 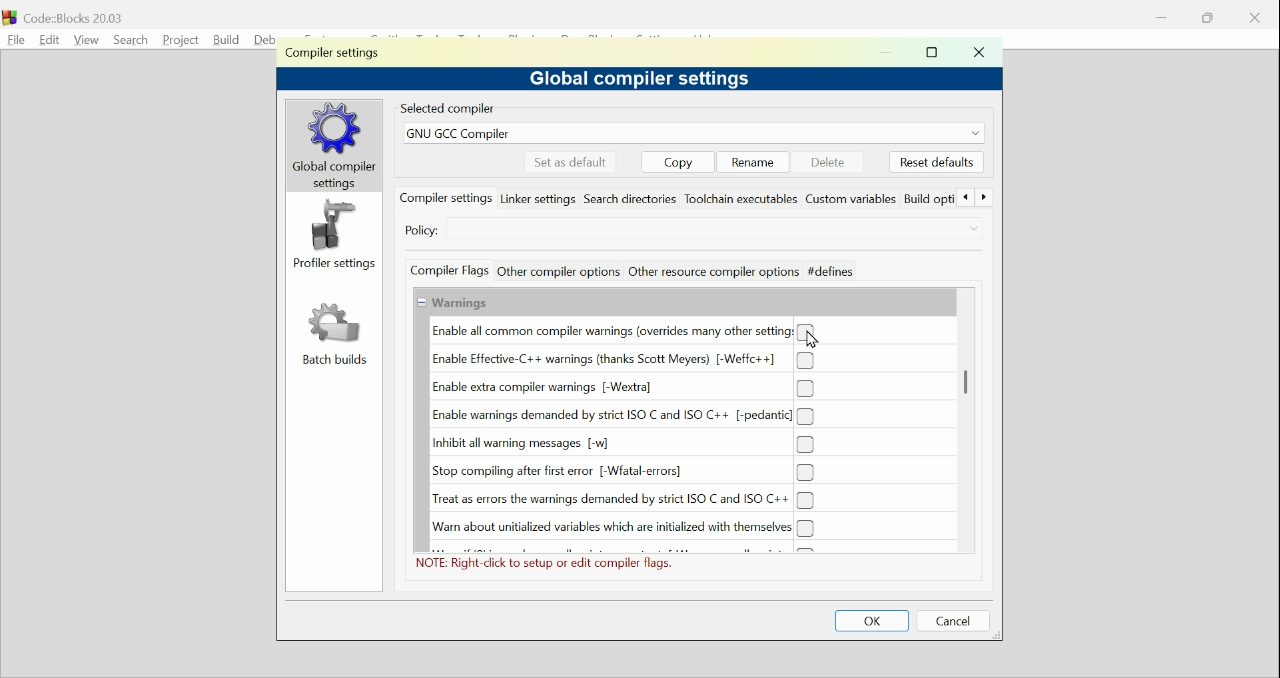 What do you see at coordinates (752, 161) in the screenshot?
I see `Rename` at bounding box center [752, 161].